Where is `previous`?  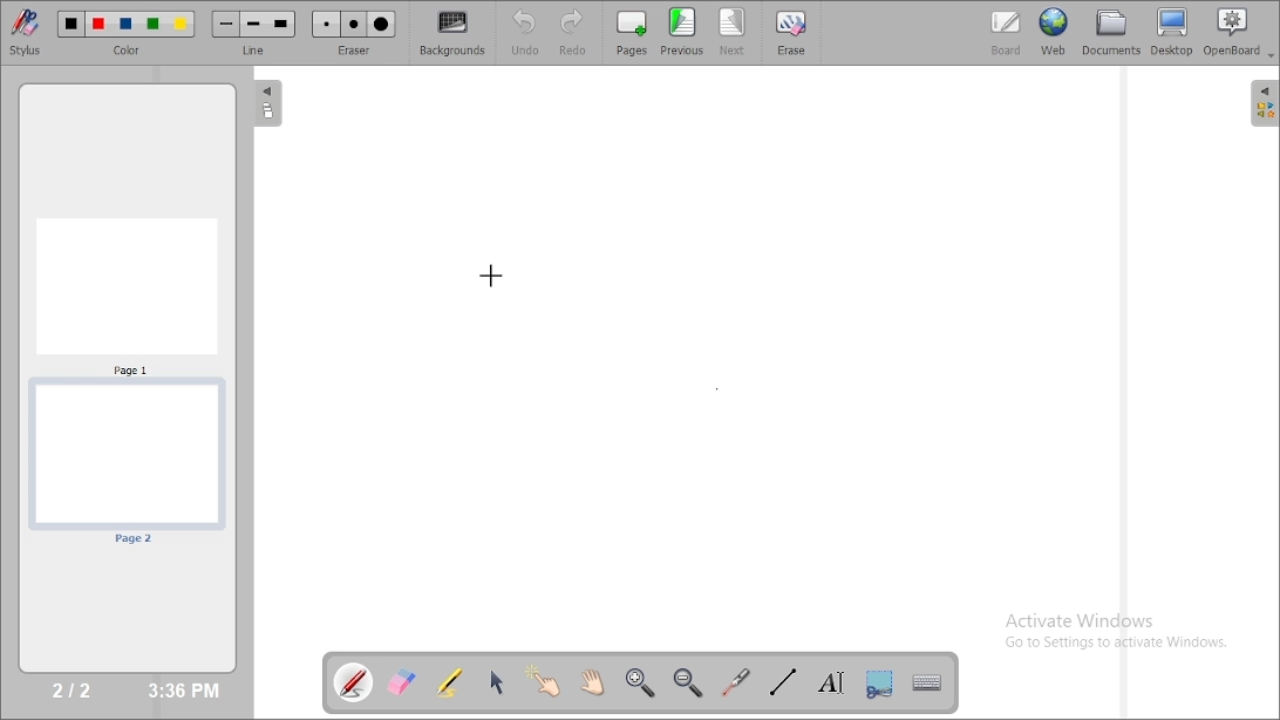
previous is located at coordinates (682, 31).